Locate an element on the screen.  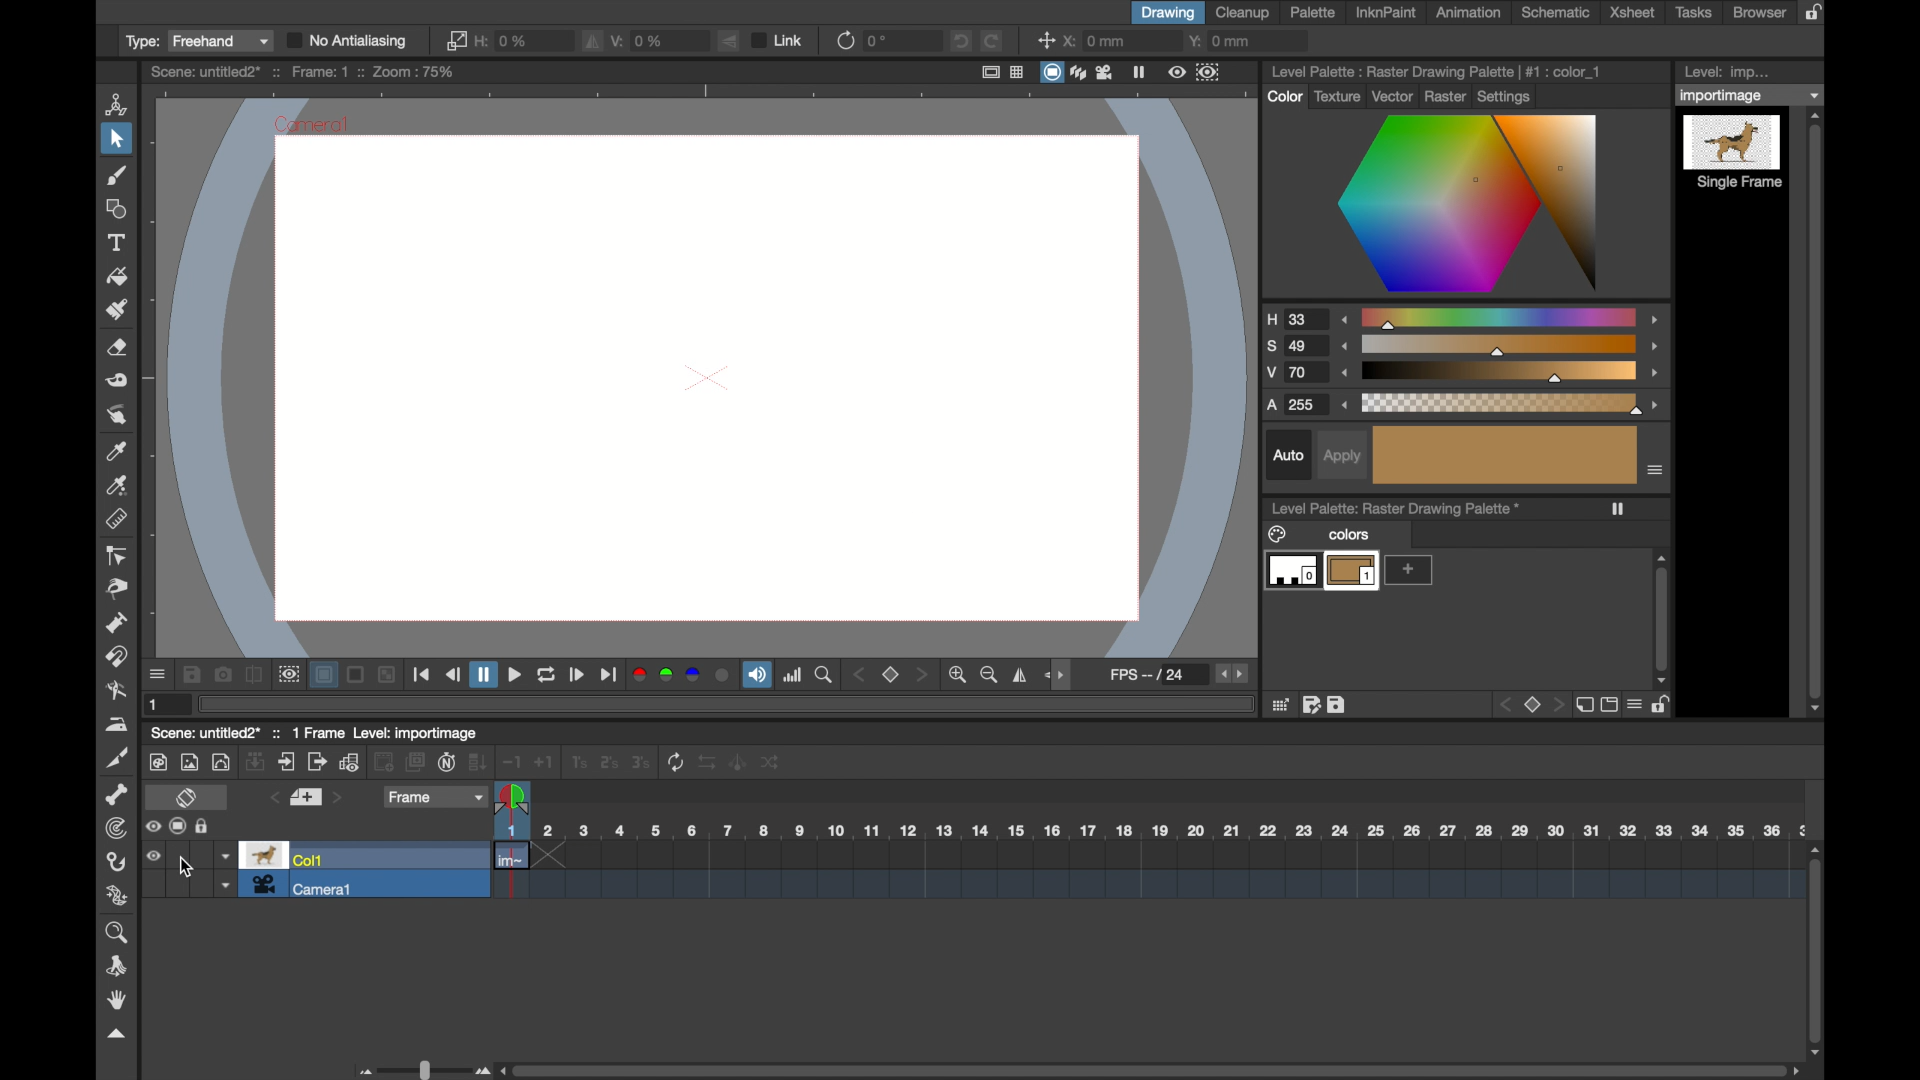
circle is located at coordinates (222, 761).